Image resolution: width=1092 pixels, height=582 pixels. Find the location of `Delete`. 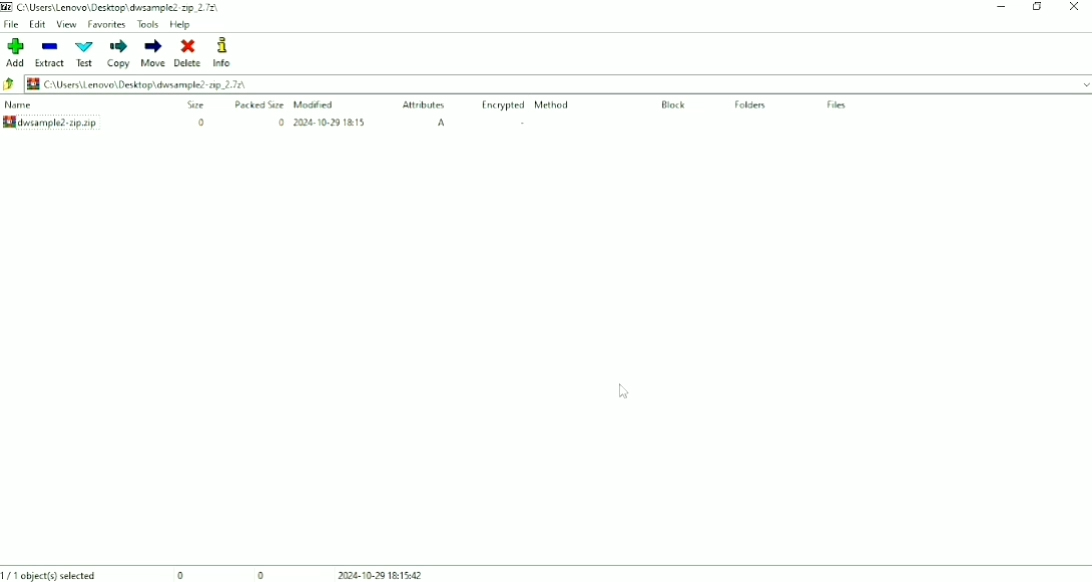

Delete is located at coordinates (187, 53).